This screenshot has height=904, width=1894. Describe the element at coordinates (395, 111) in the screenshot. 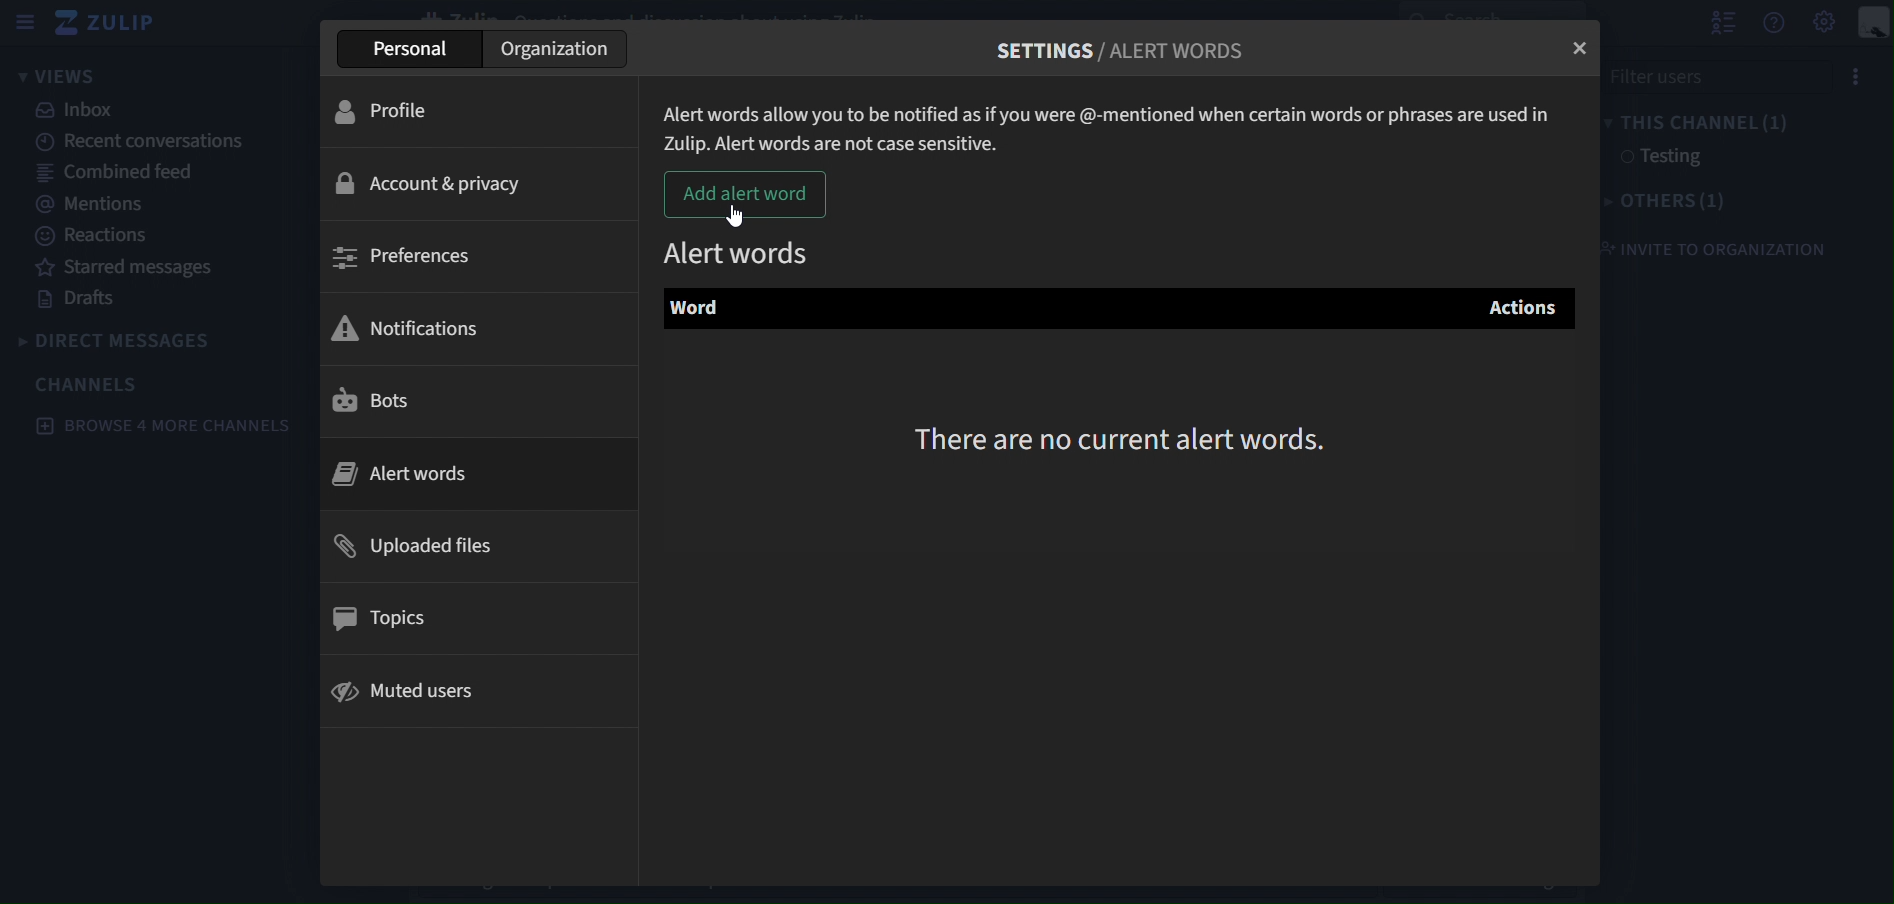

I see `profile` at that location.